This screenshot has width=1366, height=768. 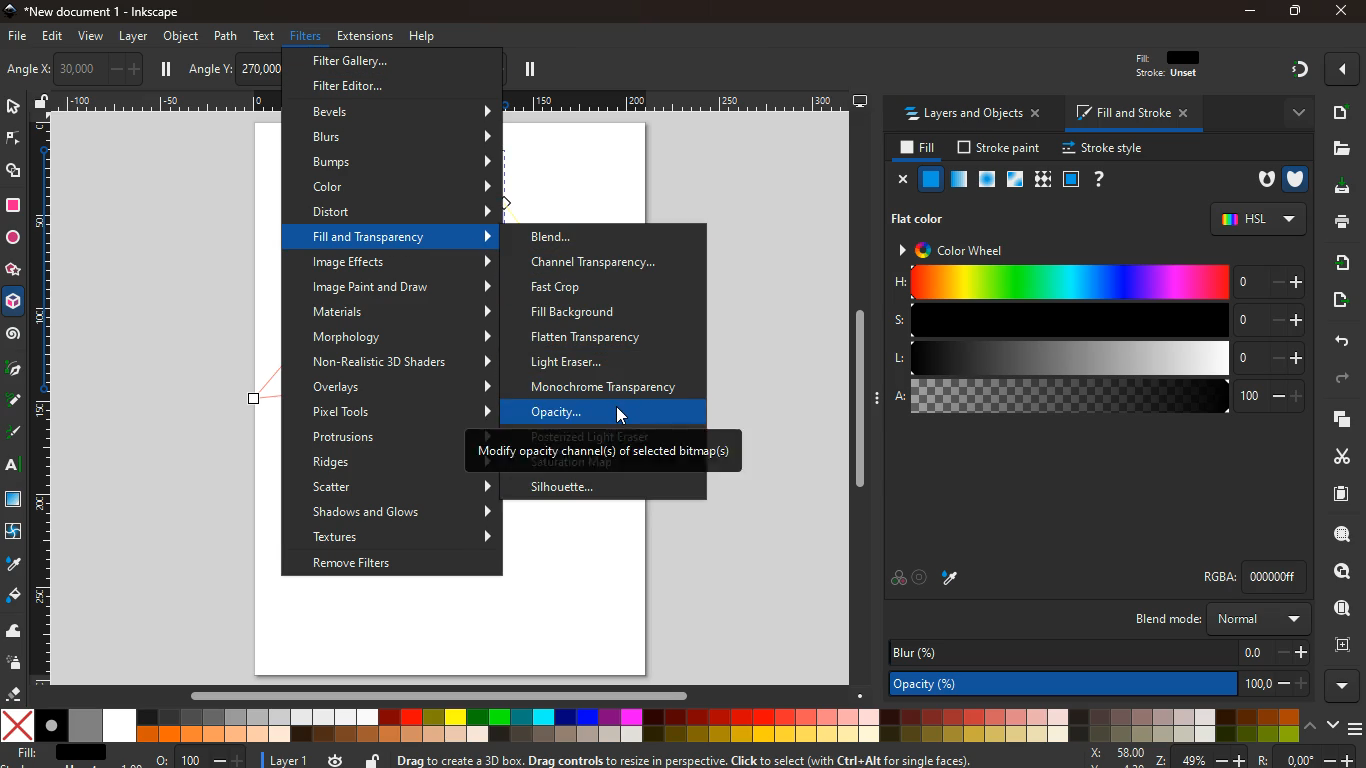 I want to click on edge, so click(x=12, y=140).